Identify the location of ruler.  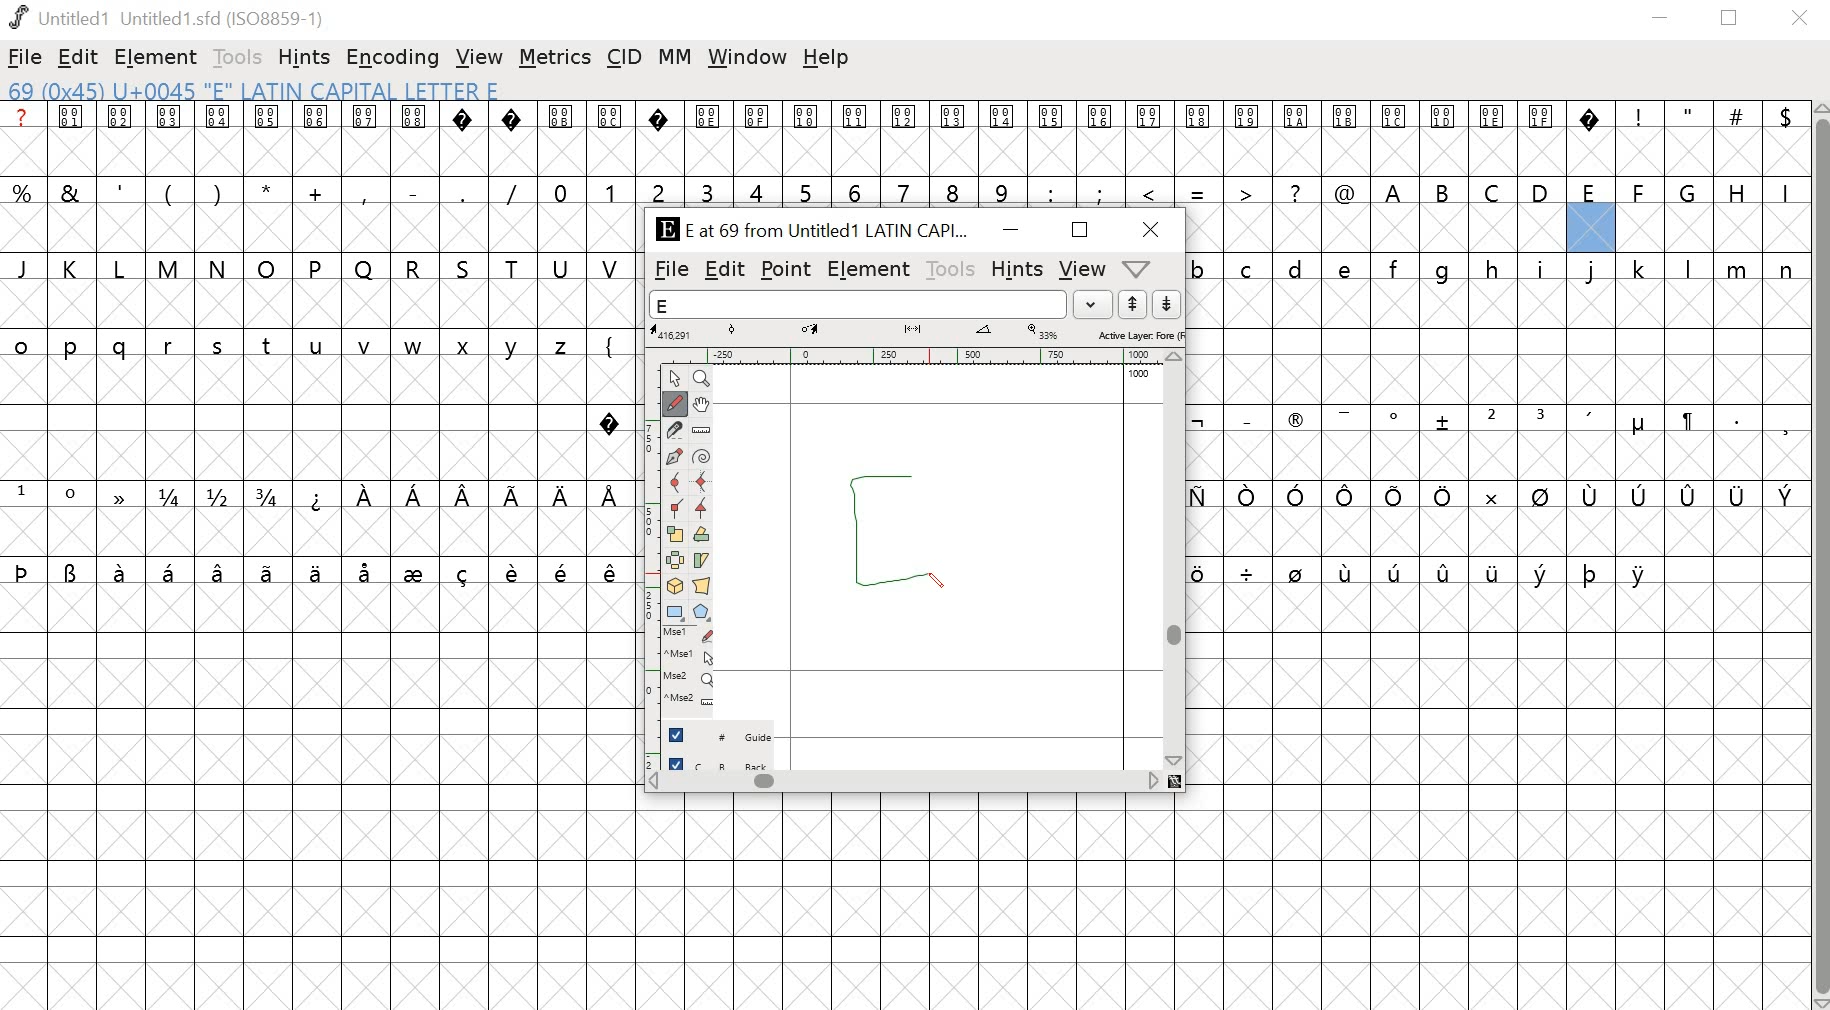
(909, 355).